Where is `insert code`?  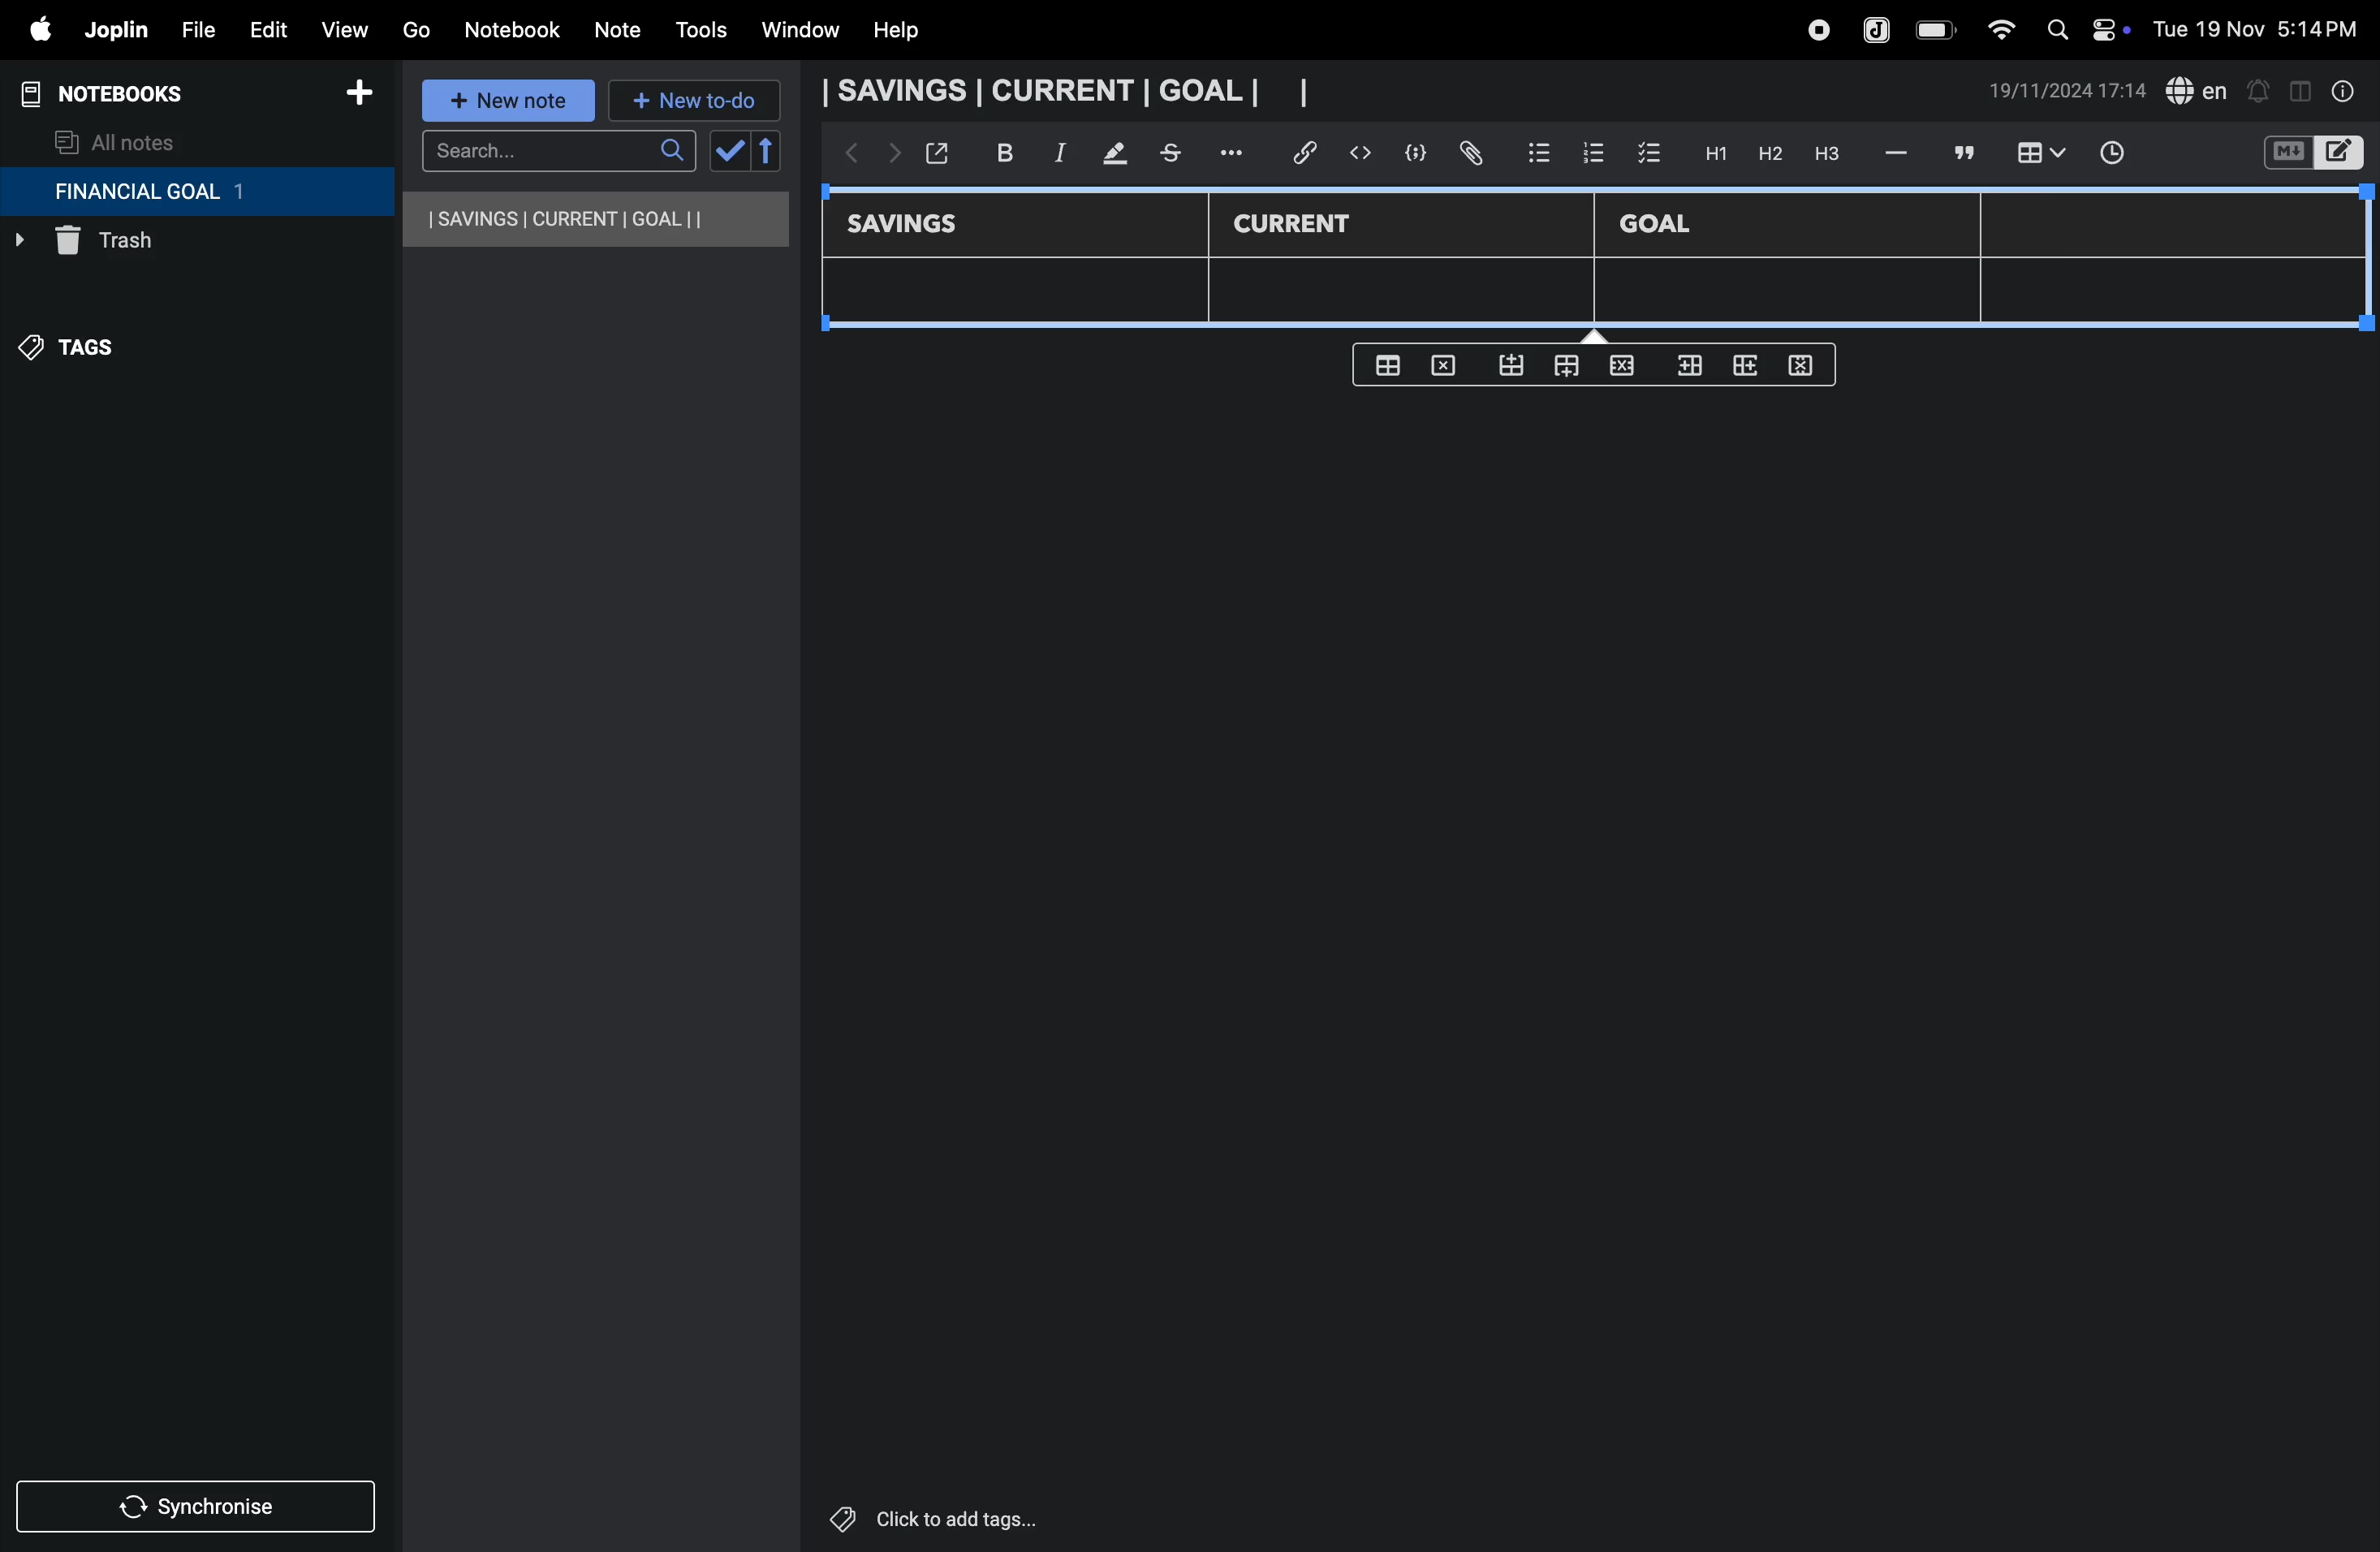
insert code is located at coordinates (1362, 153).